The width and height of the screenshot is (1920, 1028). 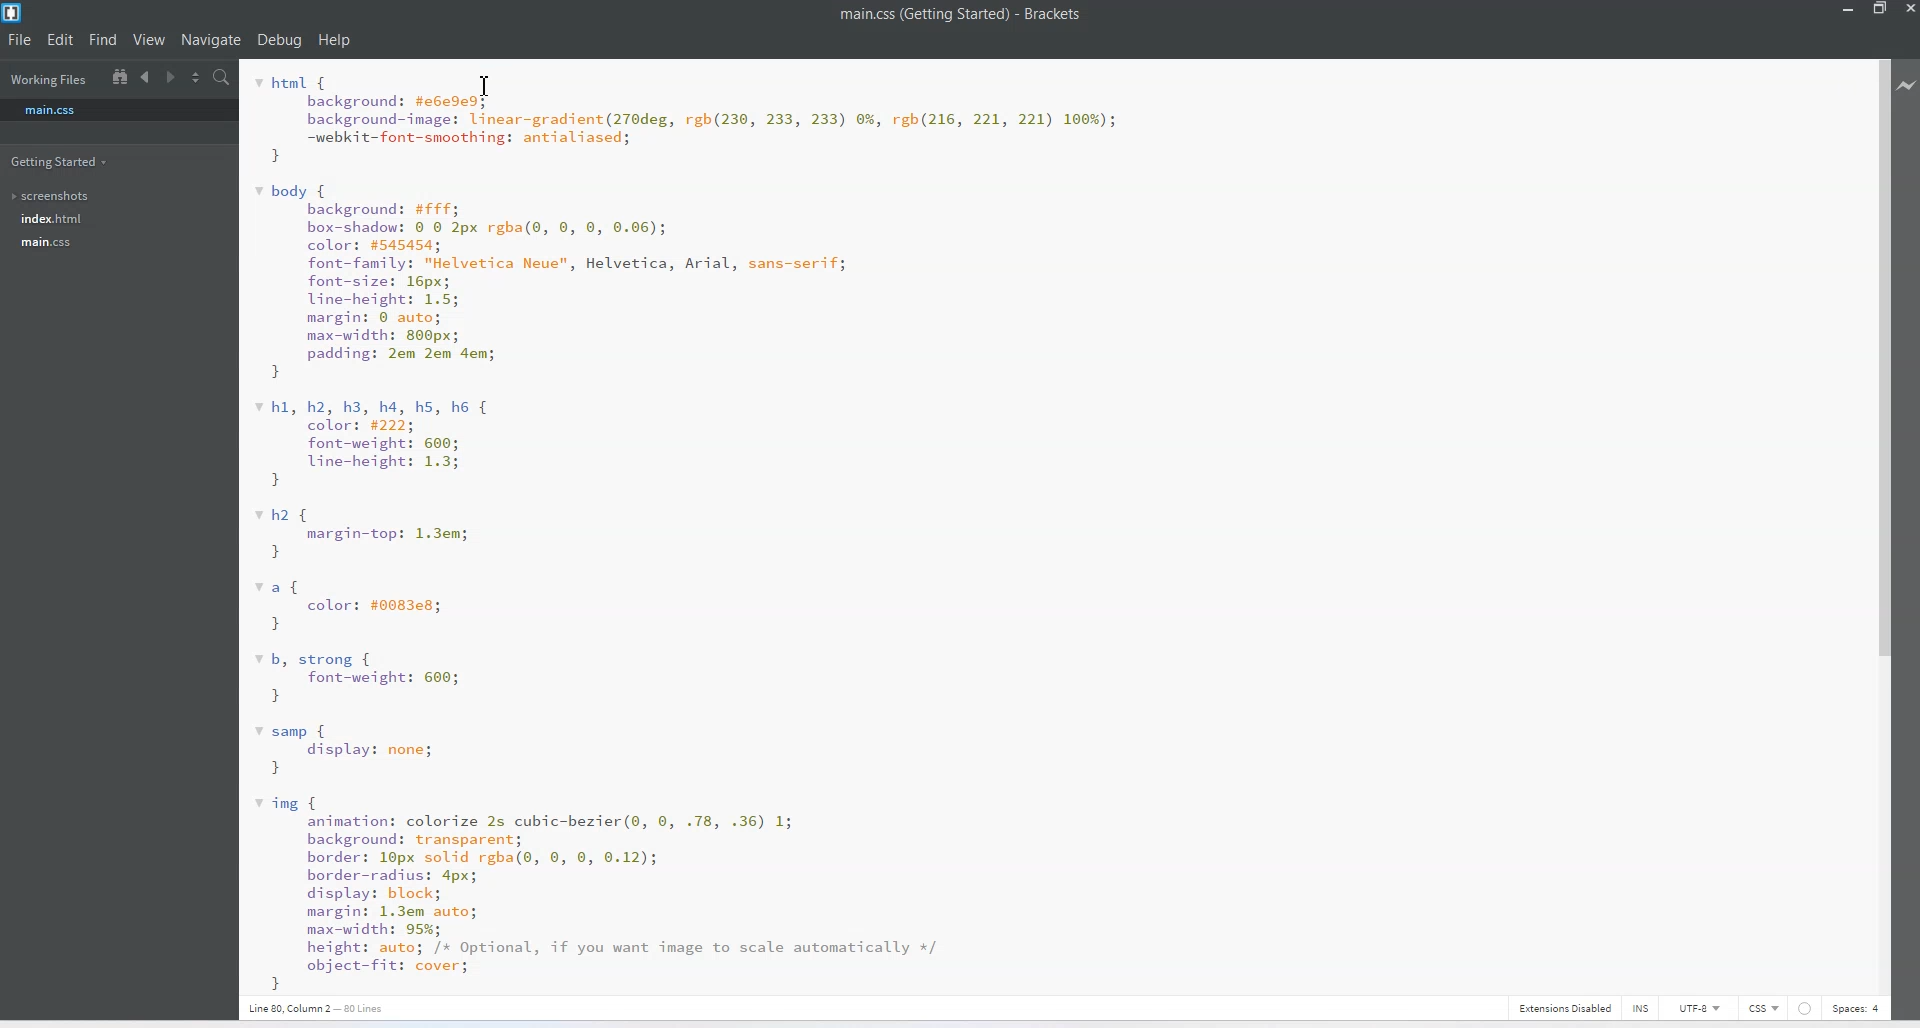 What do you see at coordinates (1878, 522) in the screenshot?
I see `Vertical Scroll Bar` at bounding box center [1878, 522].